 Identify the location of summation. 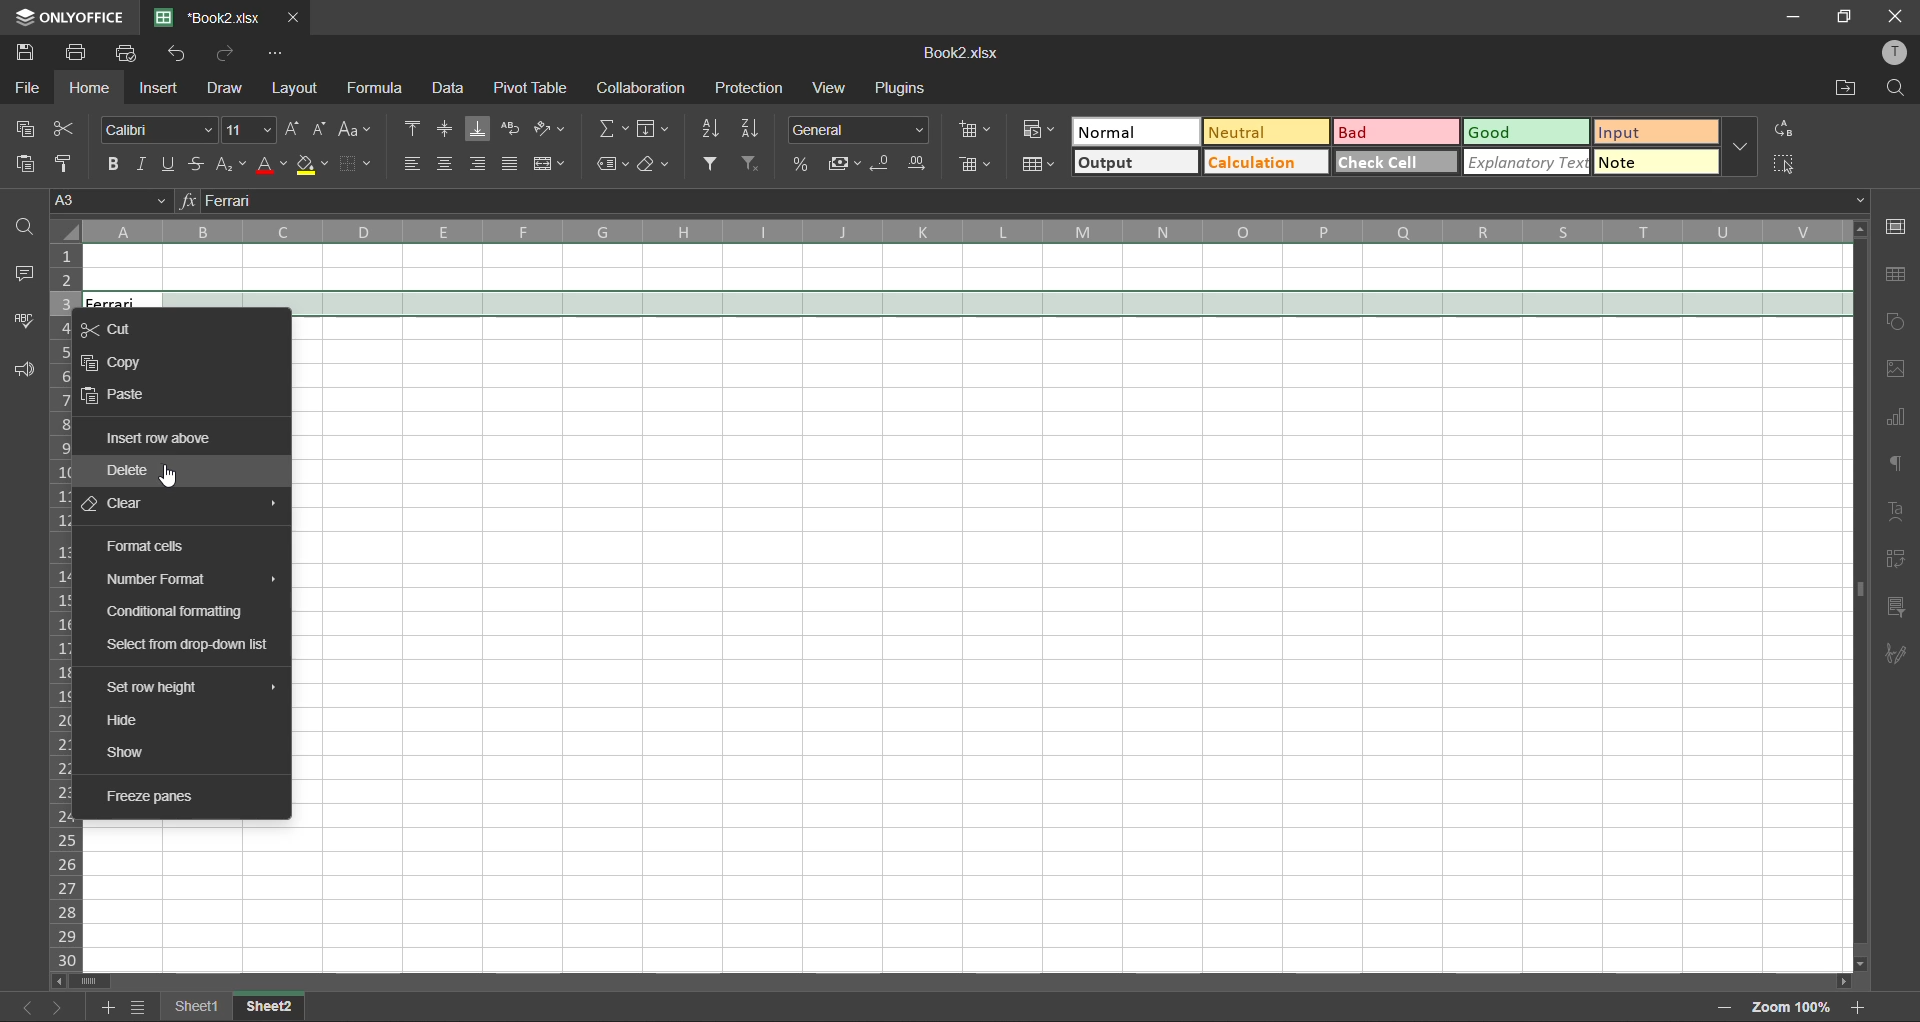
(612, 128).